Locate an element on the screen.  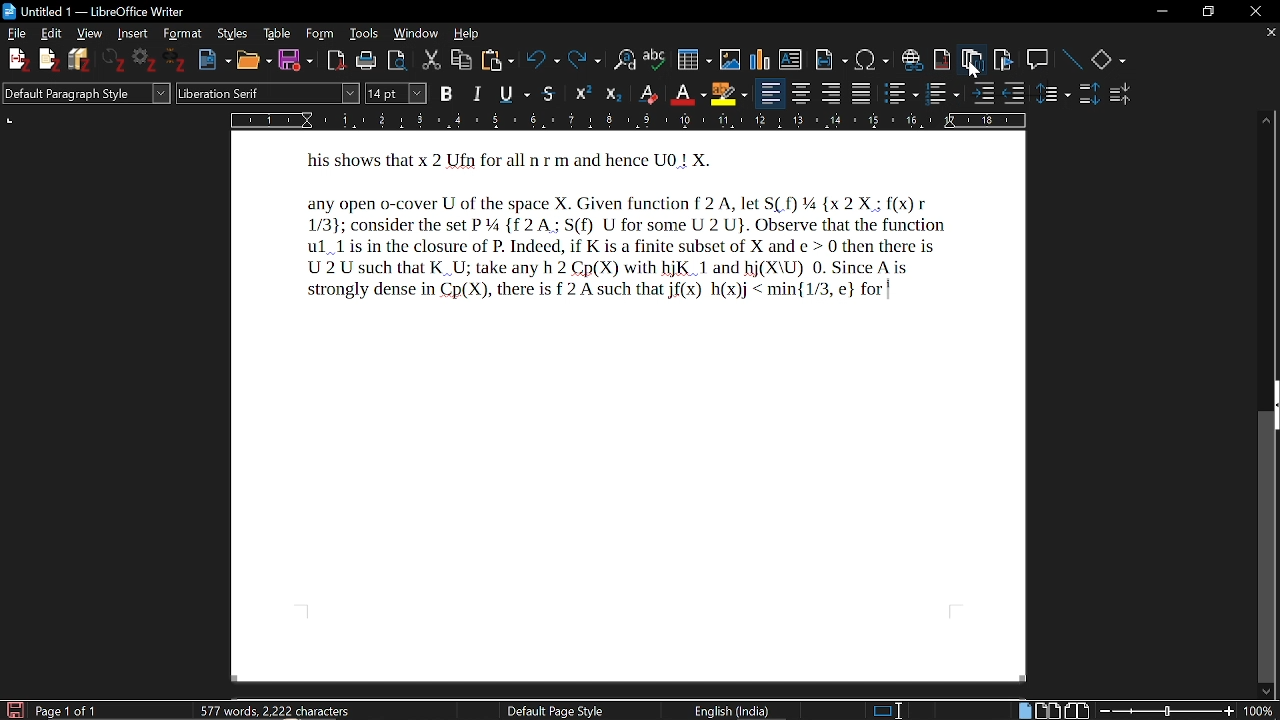
Subscript is located at coordinates (614, 95).